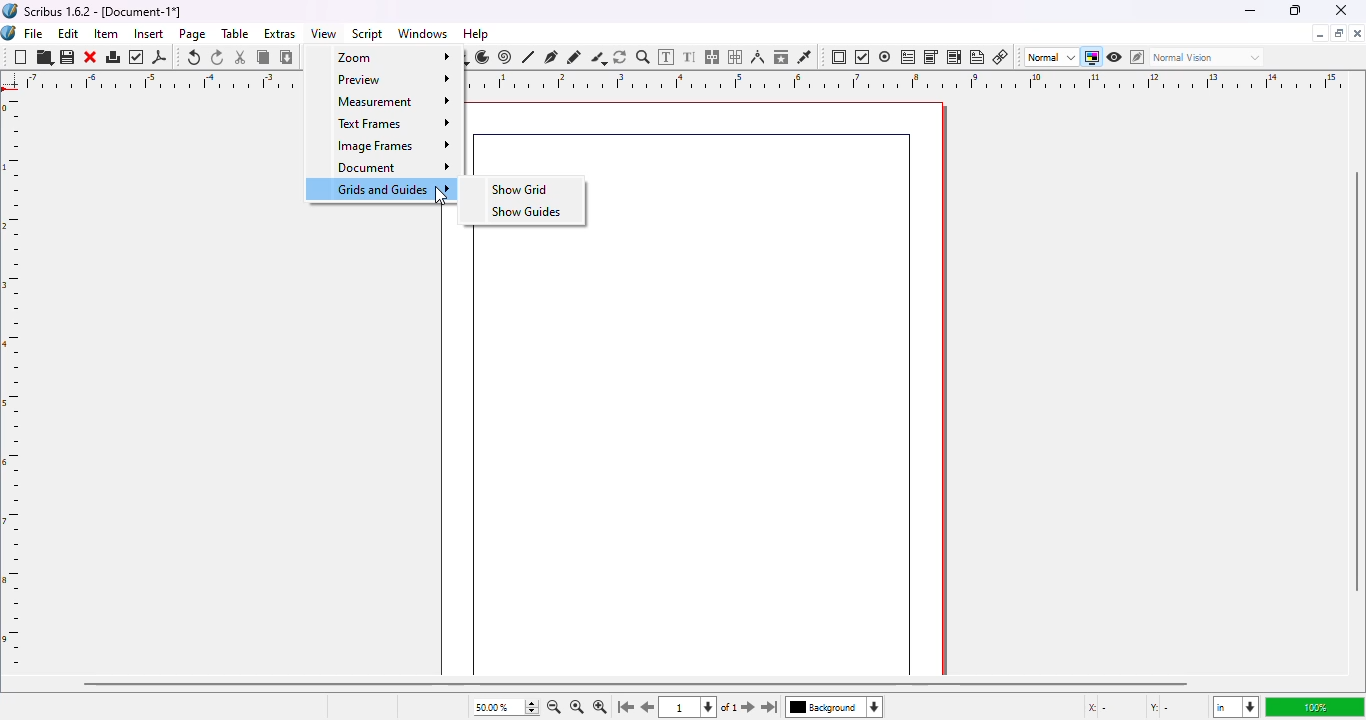  I want to click on text frames, so click(385, 122).